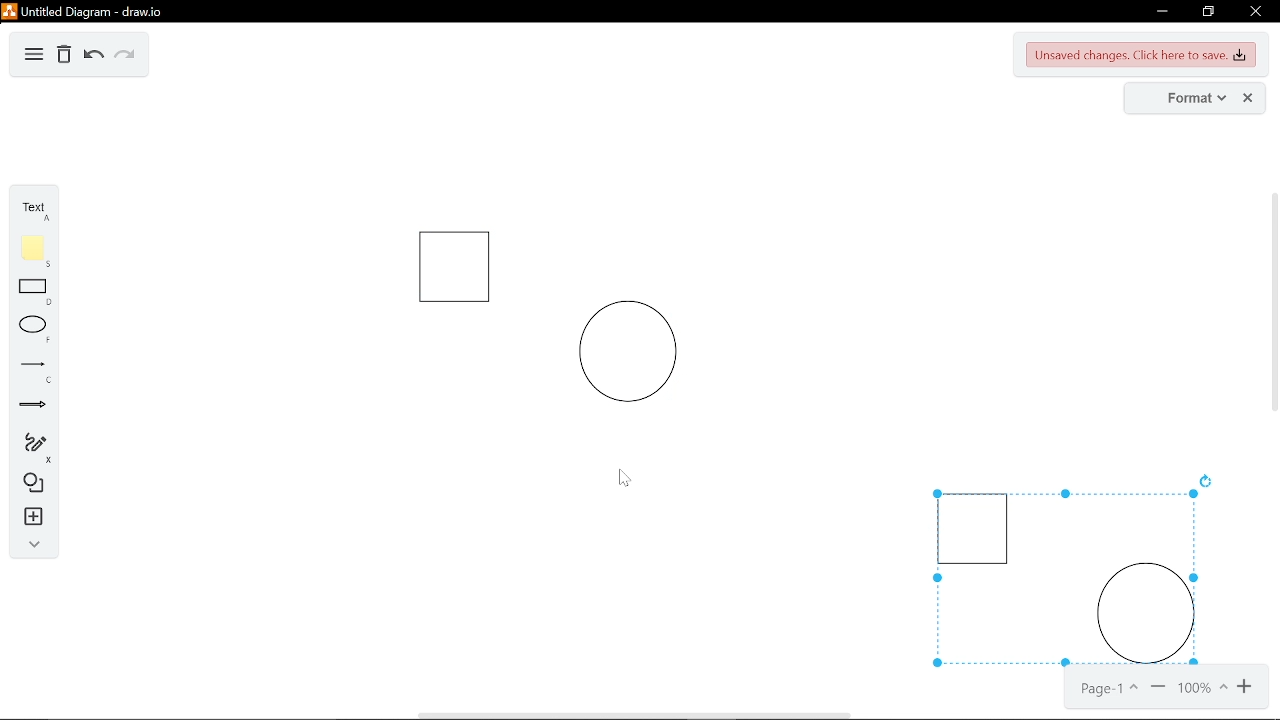 This screenshot has width=1280, height=720. Describe the element at coordinates (1142, 56) in the screenshot. I see `Unsaved changes. Click here to save` at that location.